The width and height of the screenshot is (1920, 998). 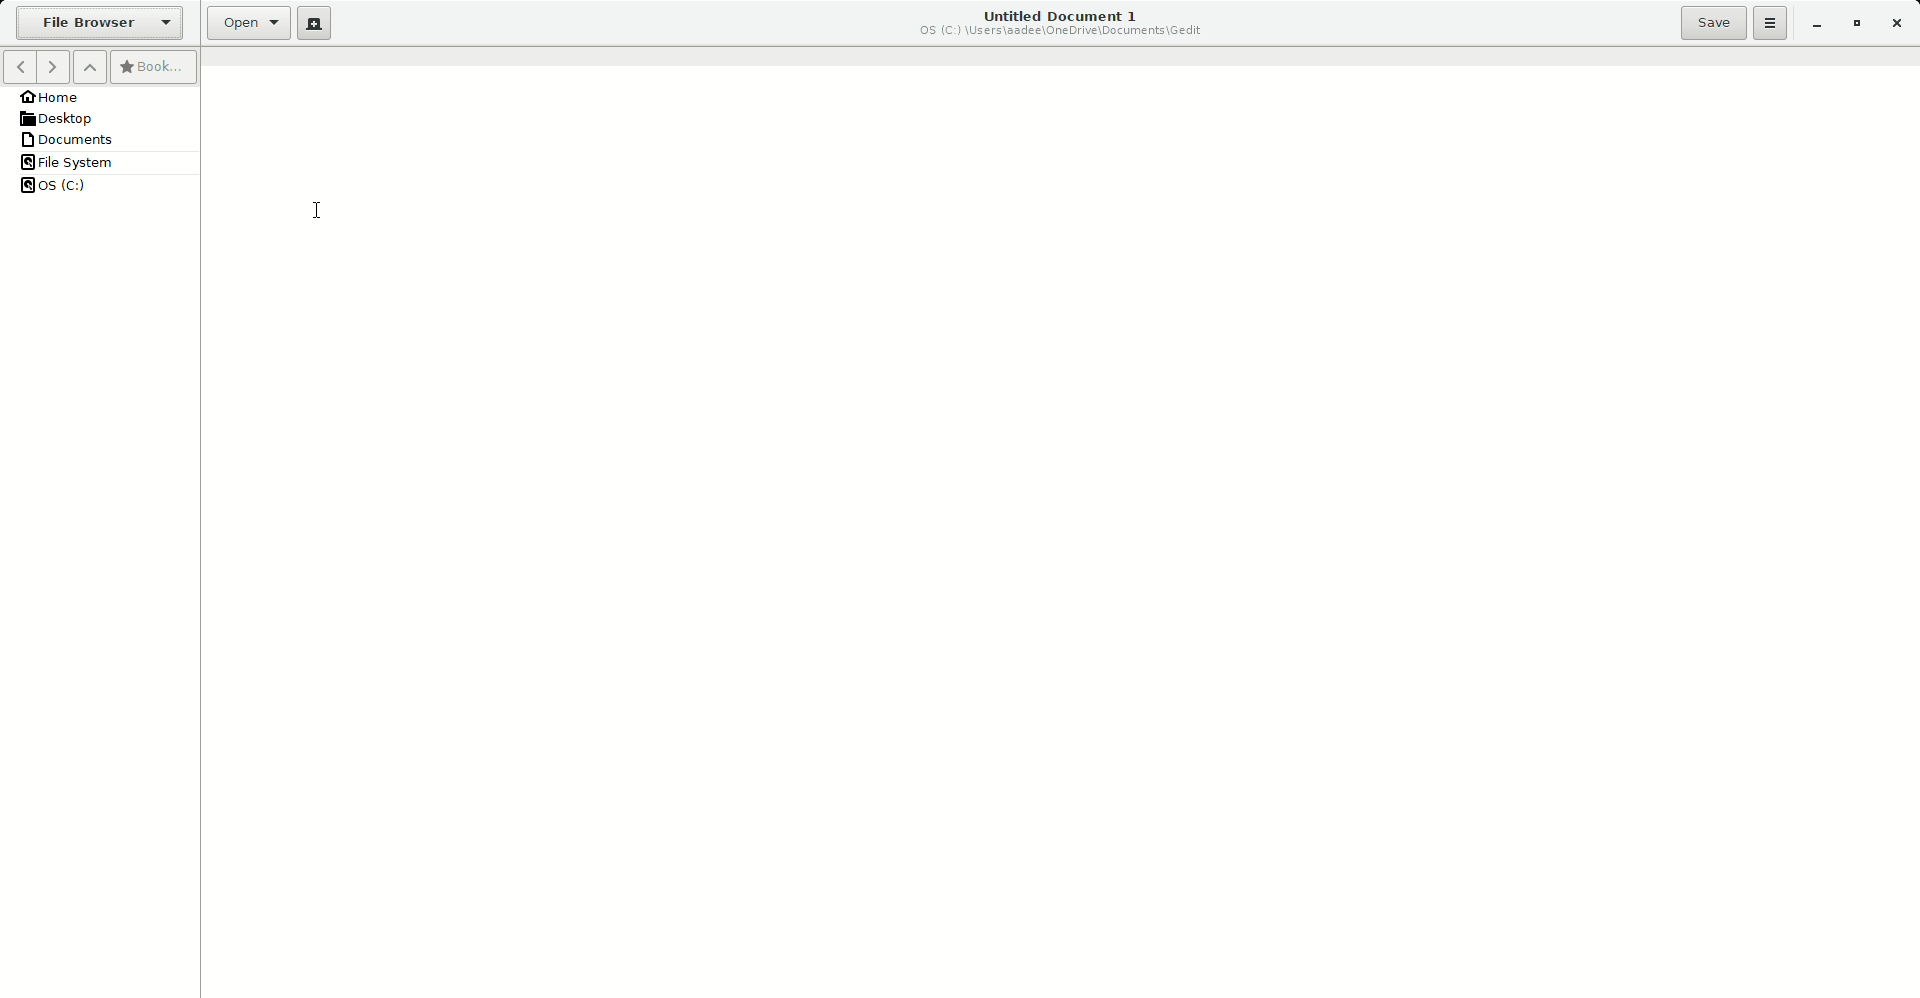 What do you see at coordinates (18, 67) in the screenshot?
I see `Back` at bounding box center [18, 67].